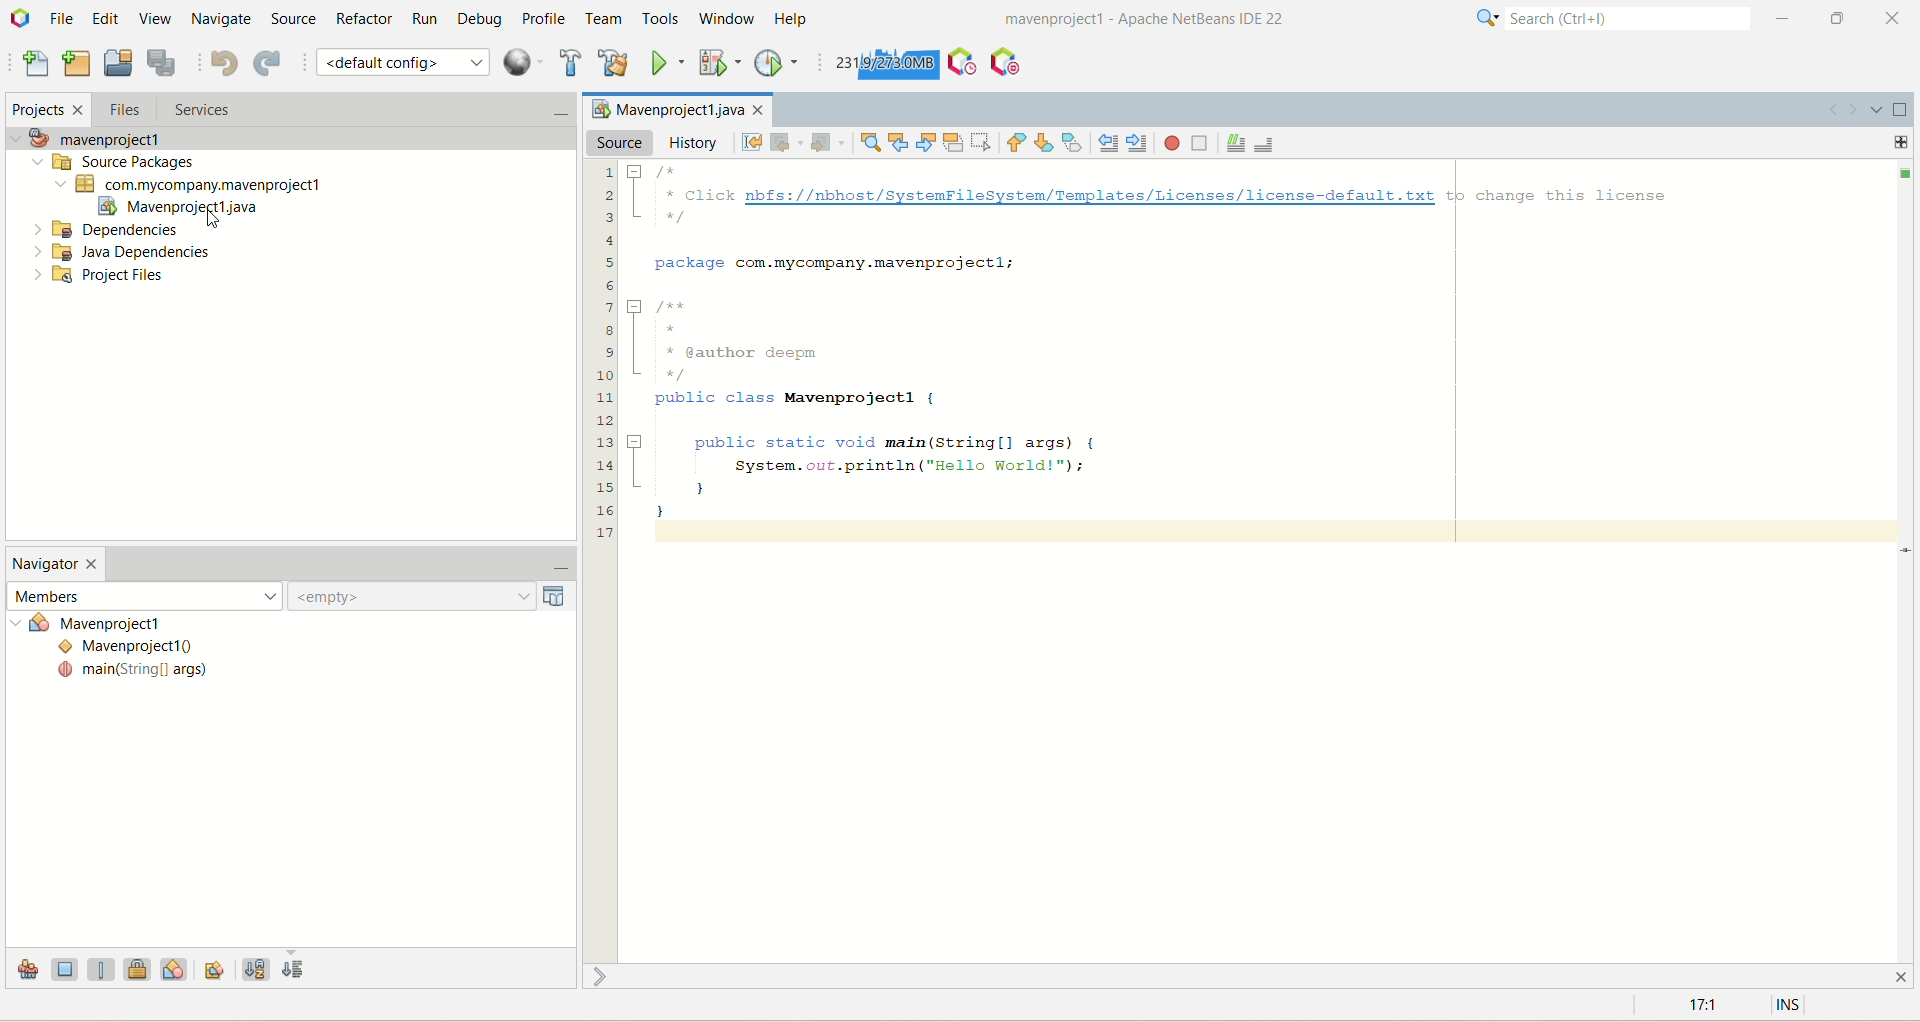  Describe the element at coordinates (662, 20) in the screenshot. I see `tools` at that location.